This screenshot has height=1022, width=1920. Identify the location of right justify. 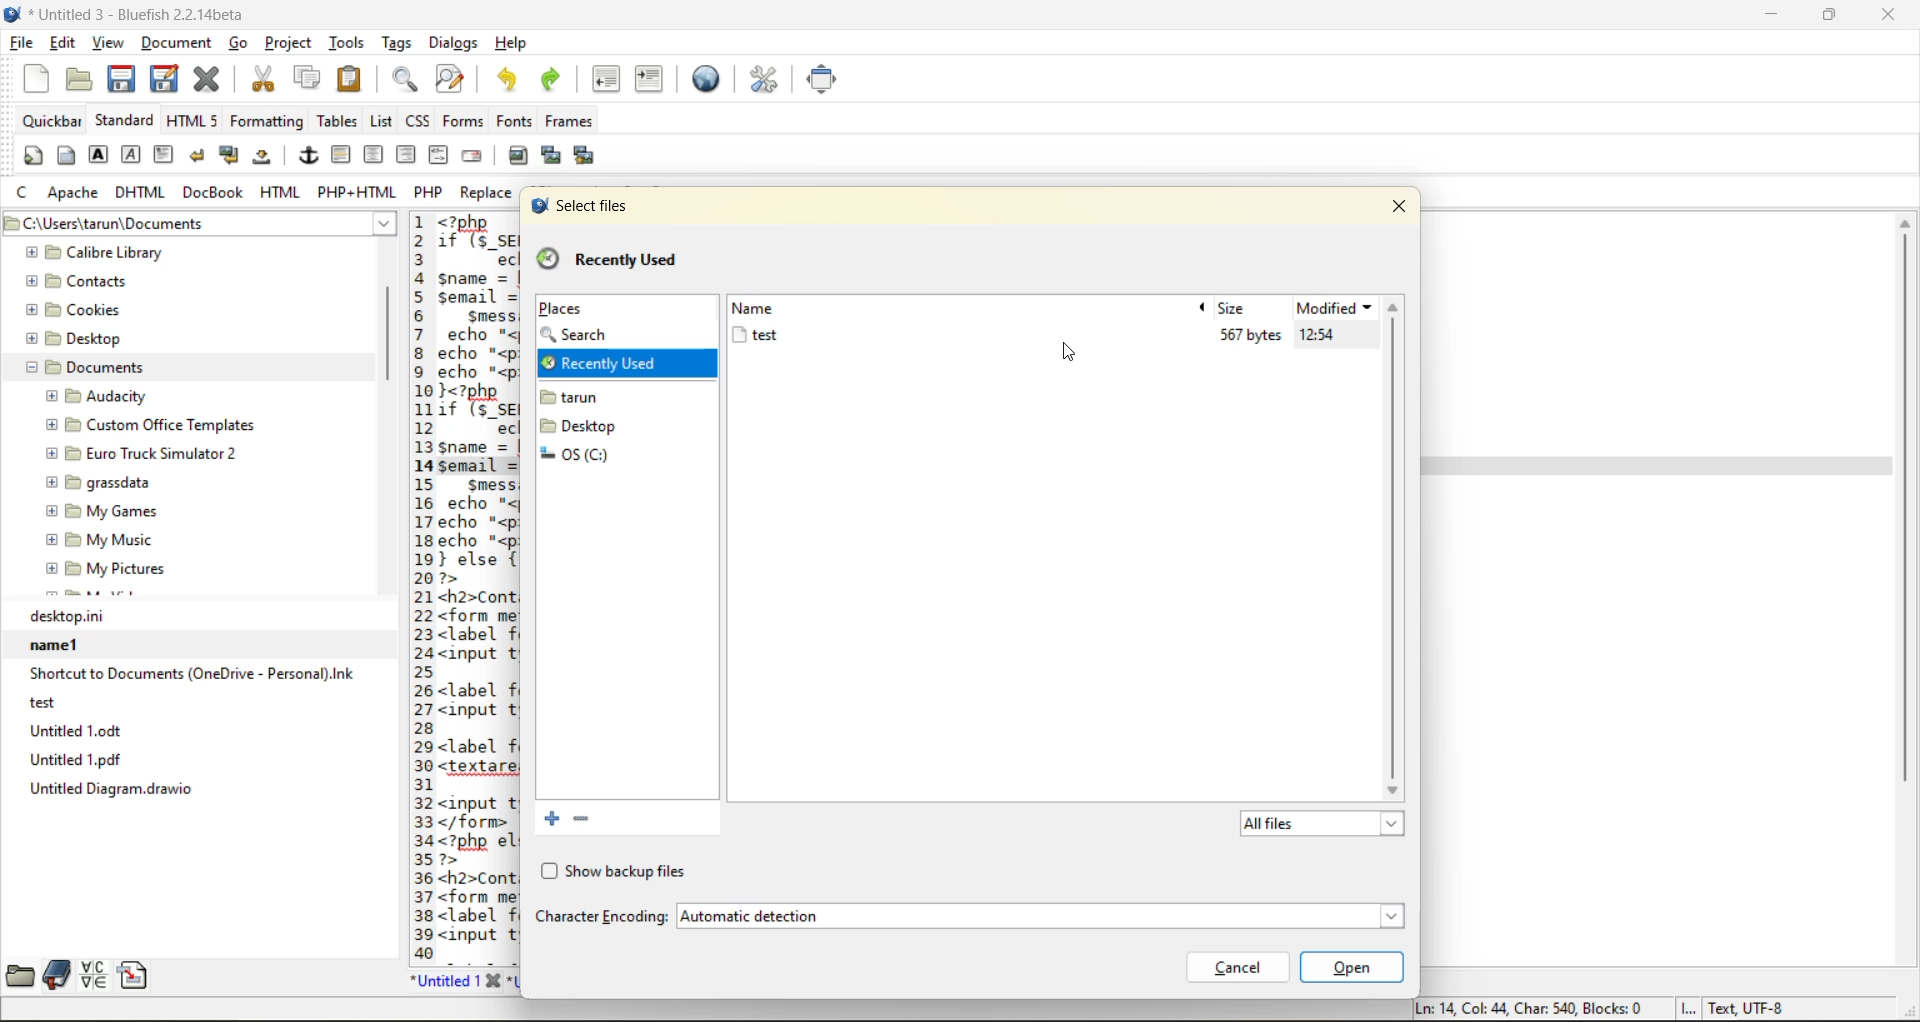
(406, 155).